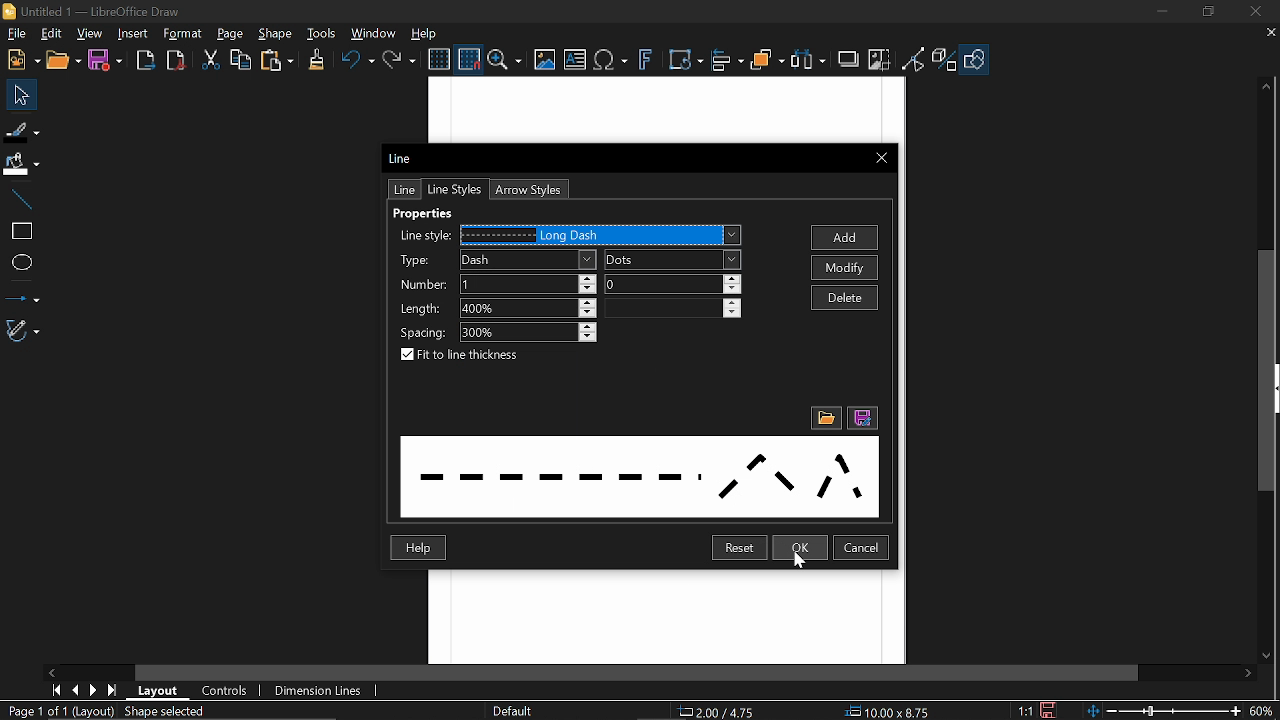 This screenshot has width=1280, height=720. I want to click on Line, so click(402, 190).